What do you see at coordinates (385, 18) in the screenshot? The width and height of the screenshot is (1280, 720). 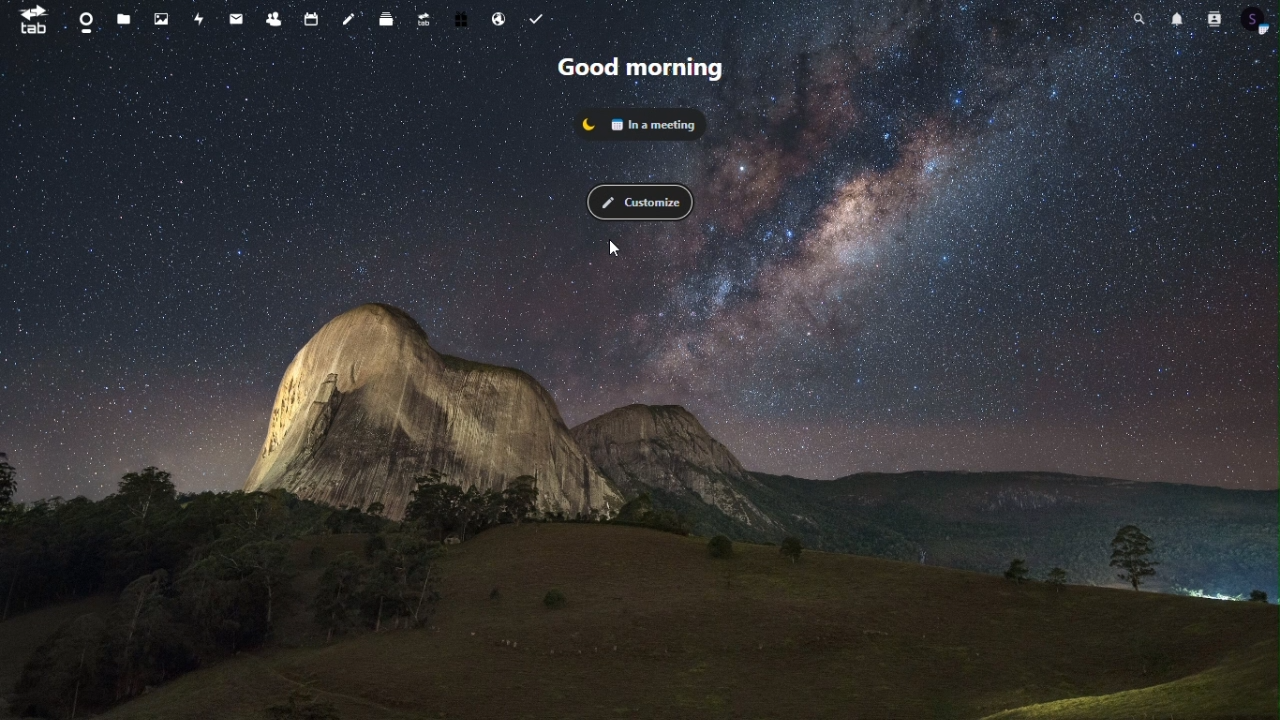 I see `deck` at bounding box center [385, 18].